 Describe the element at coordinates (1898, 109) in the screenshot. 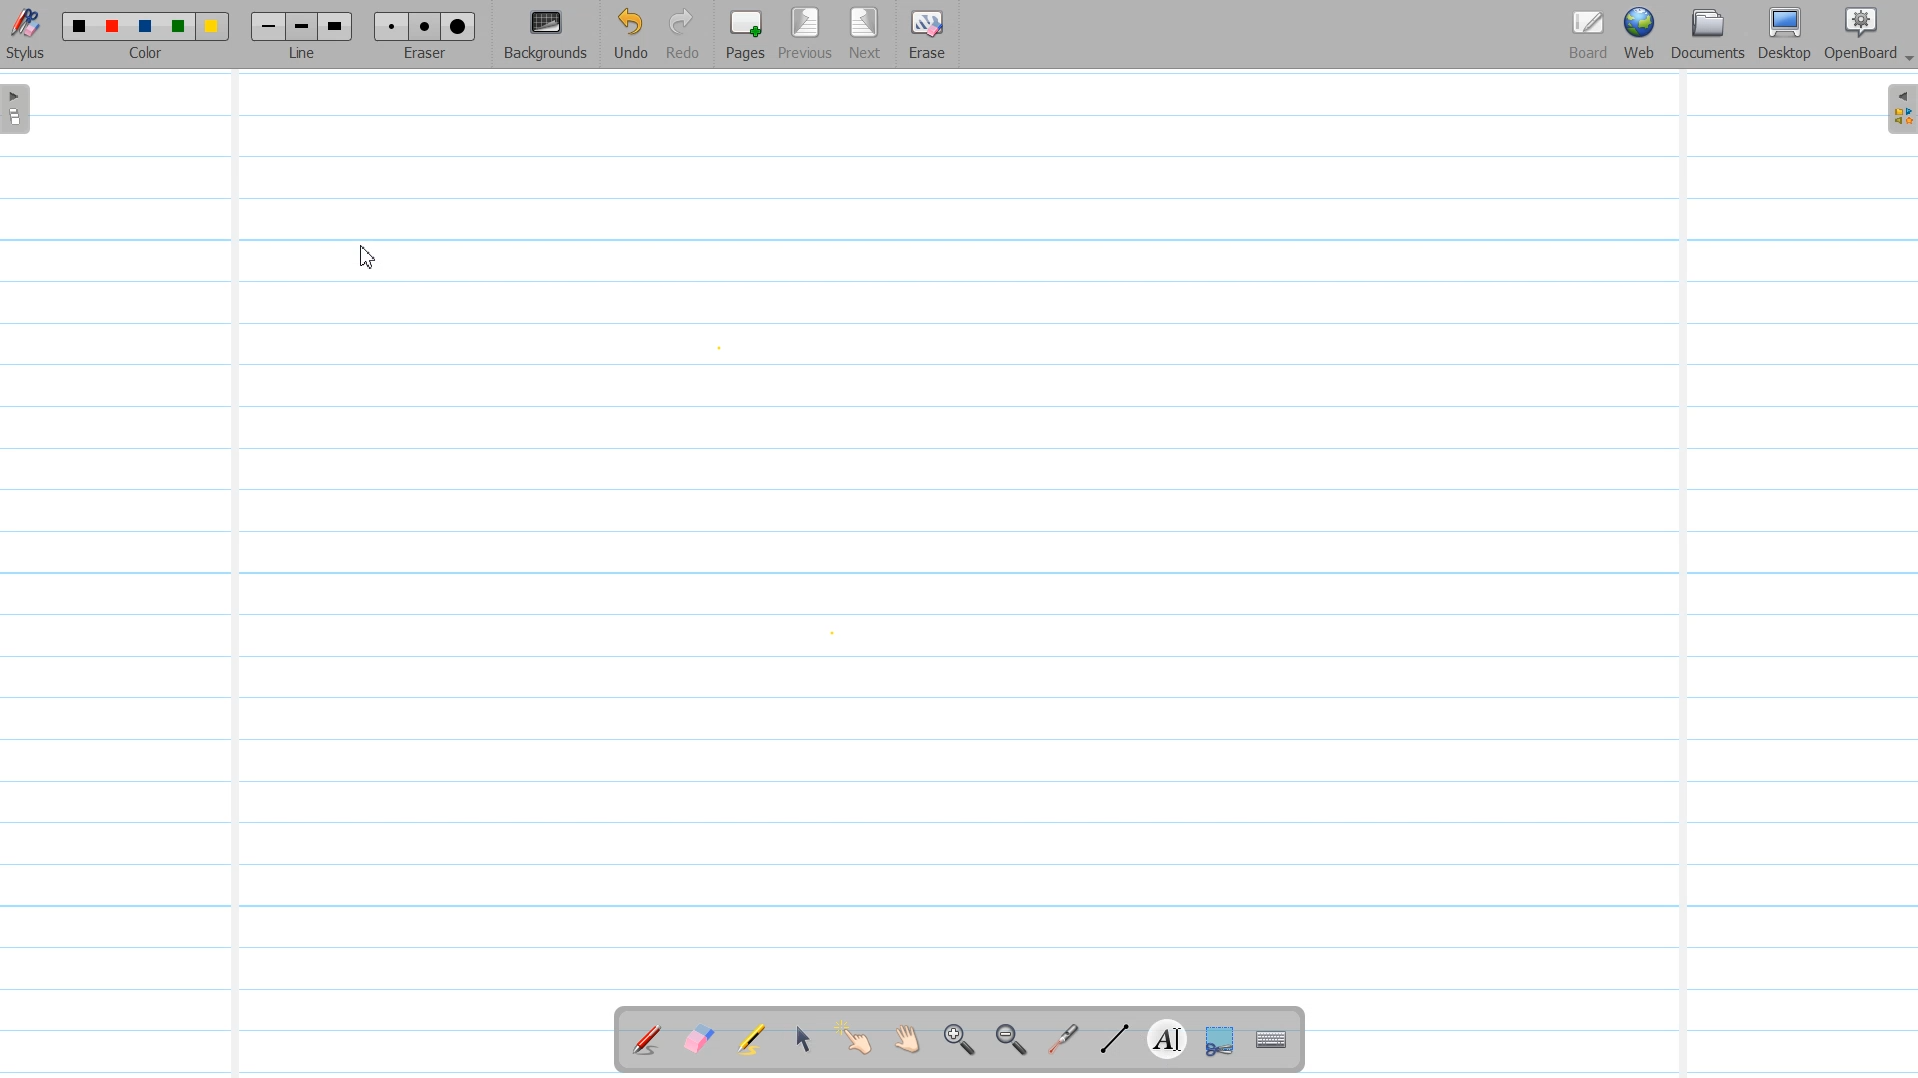

I see `Sidebar ` at that location.